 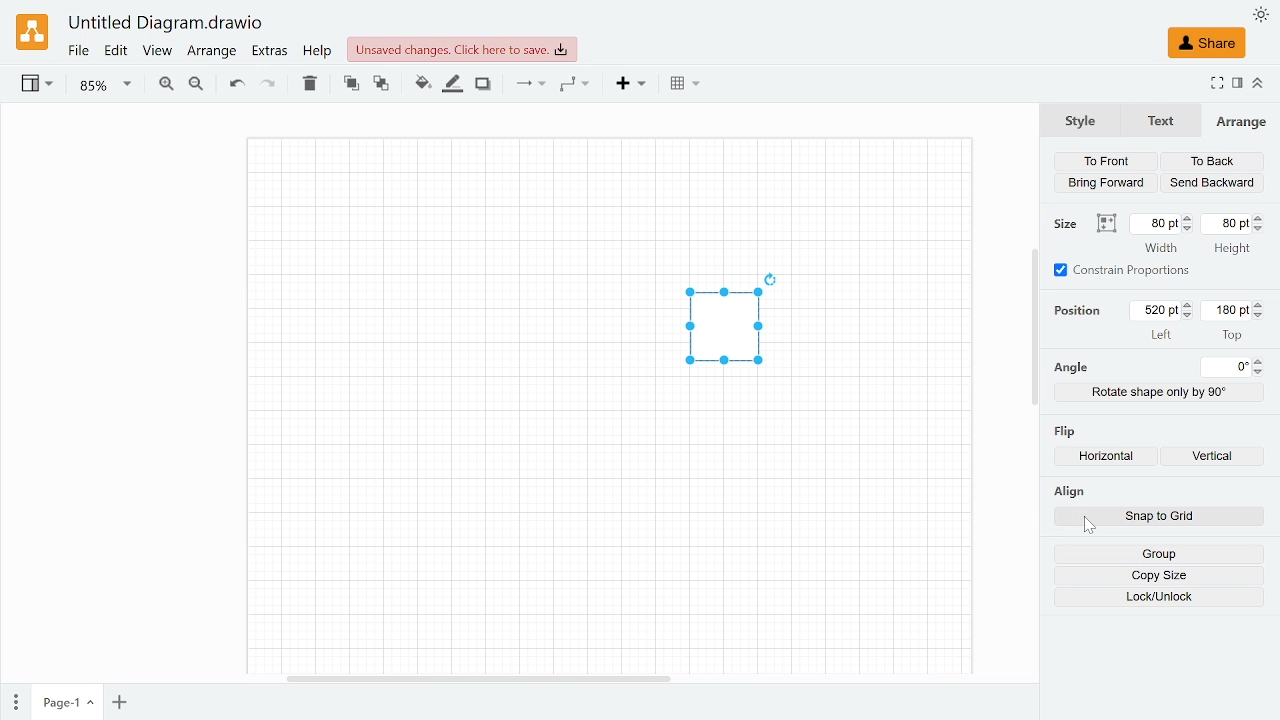 I want to click on To back, so click(x=382, y=85).